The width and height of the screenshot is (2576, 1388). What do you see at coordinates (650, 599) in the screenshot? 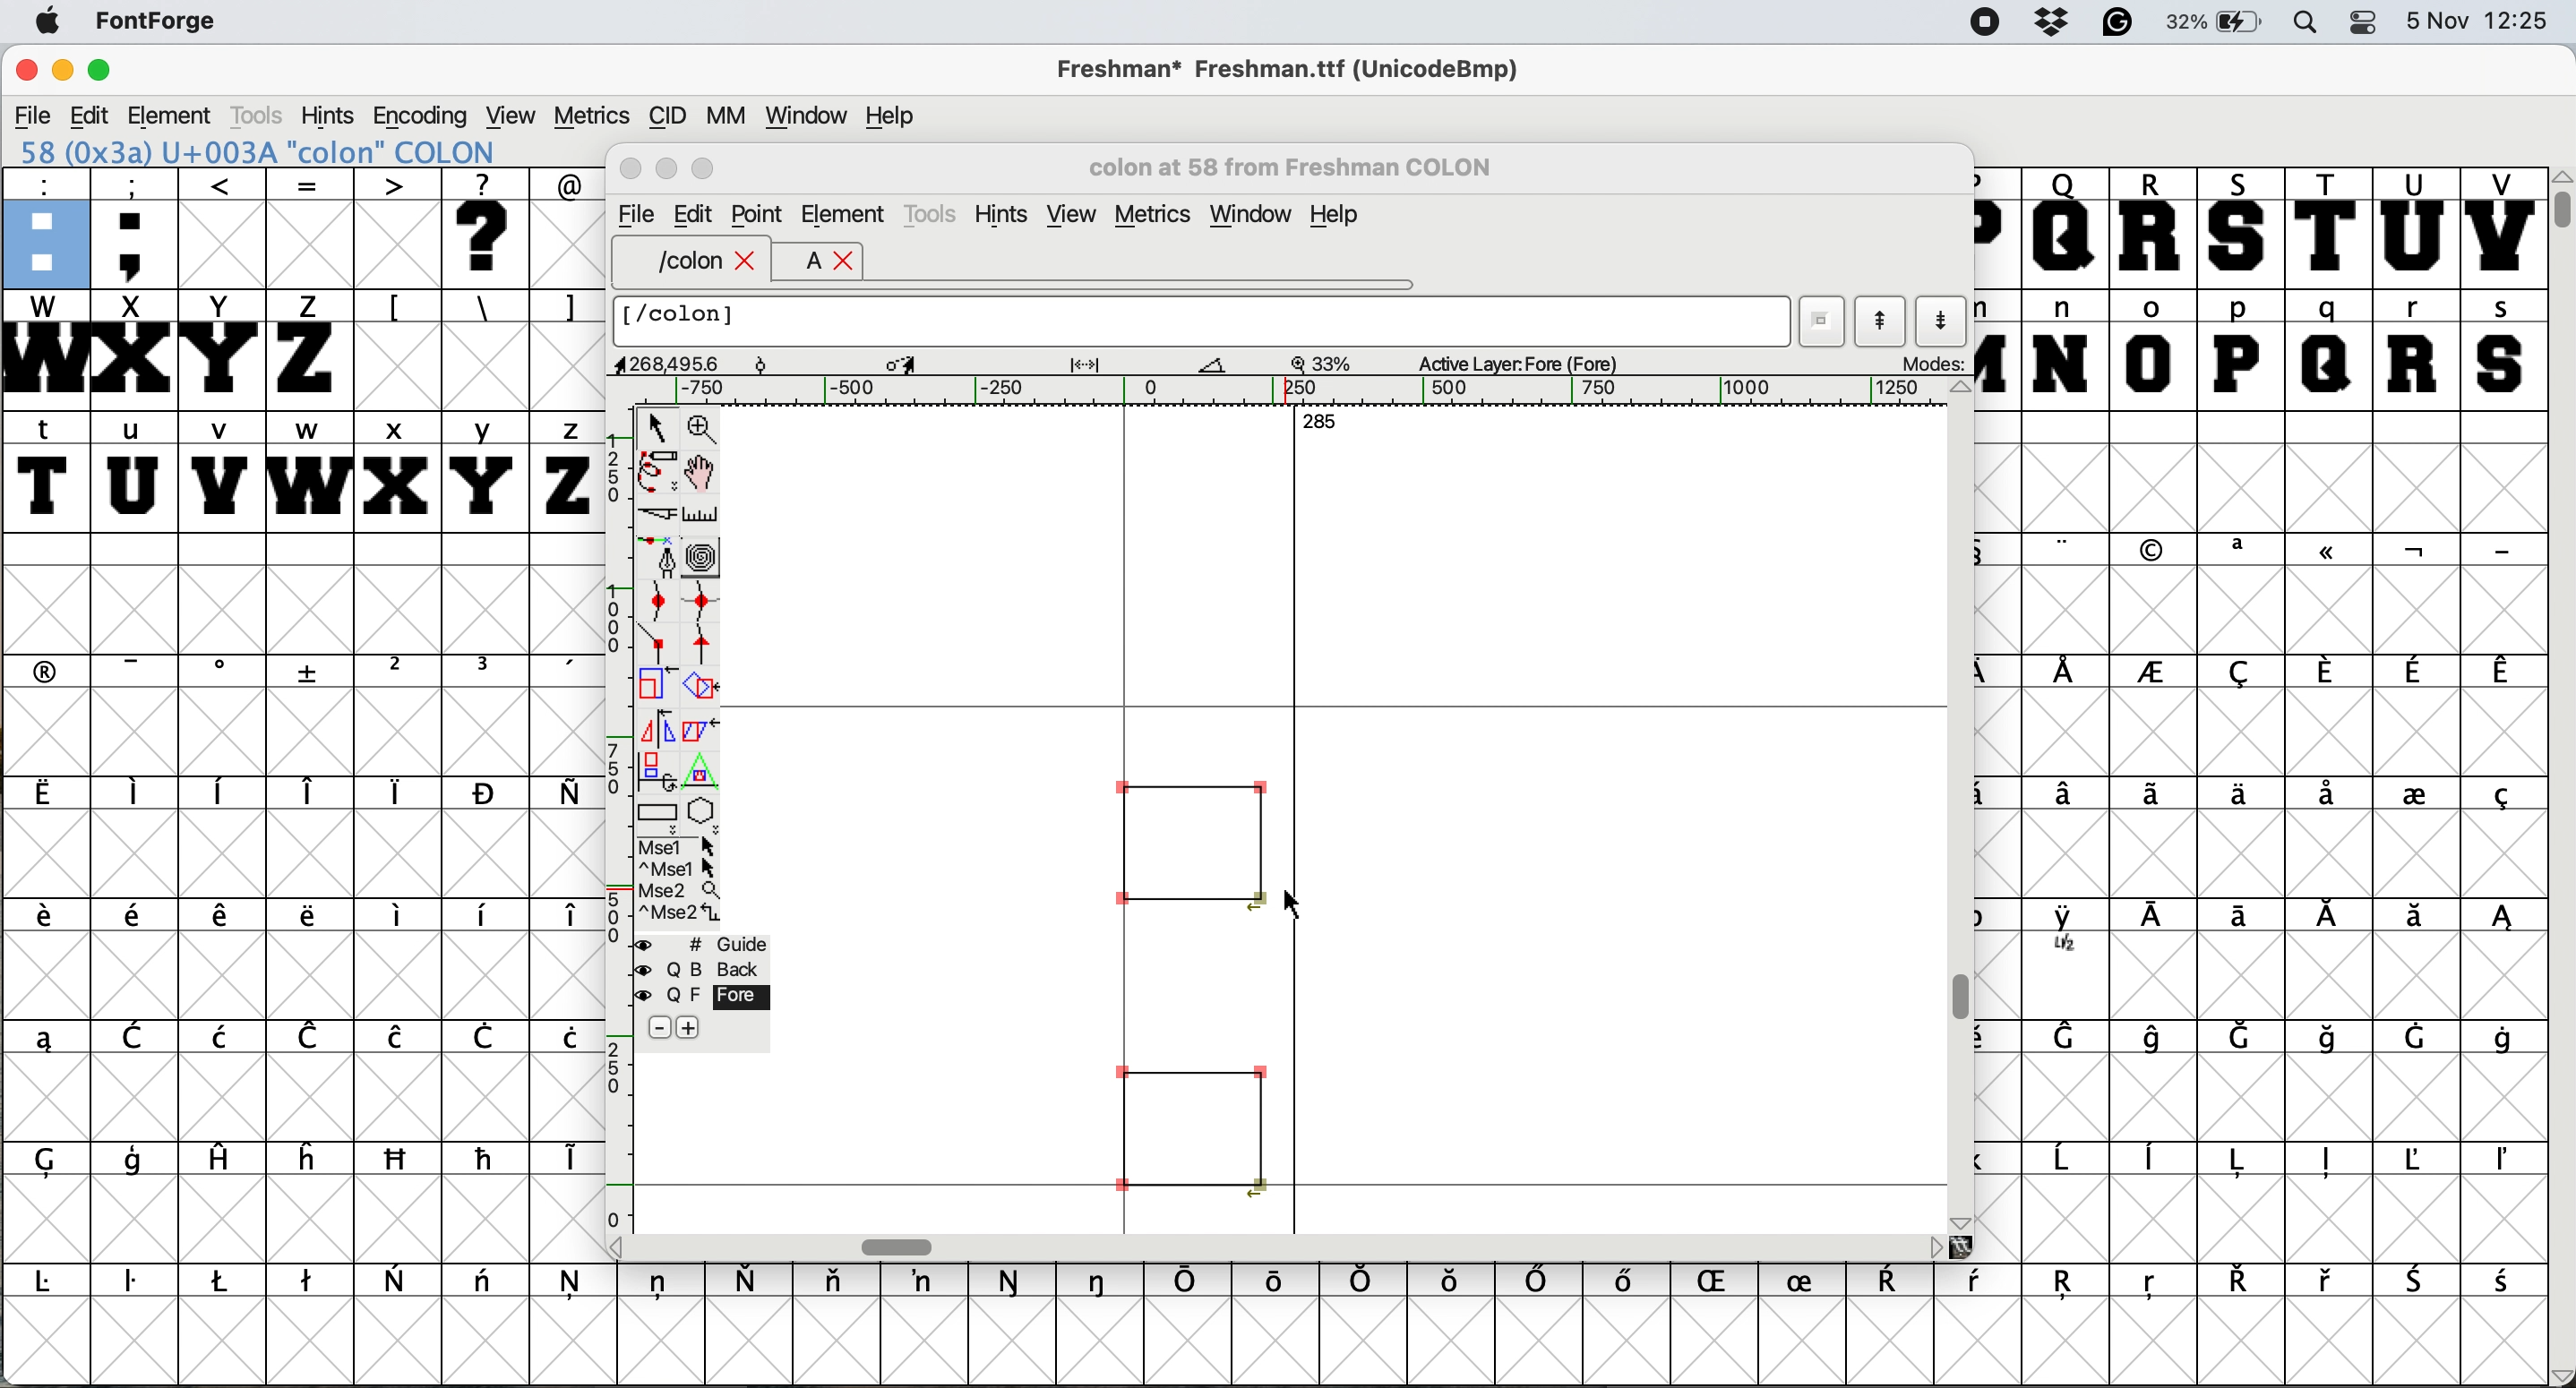
I see `add a curve point` at bounding box center [650, 599].